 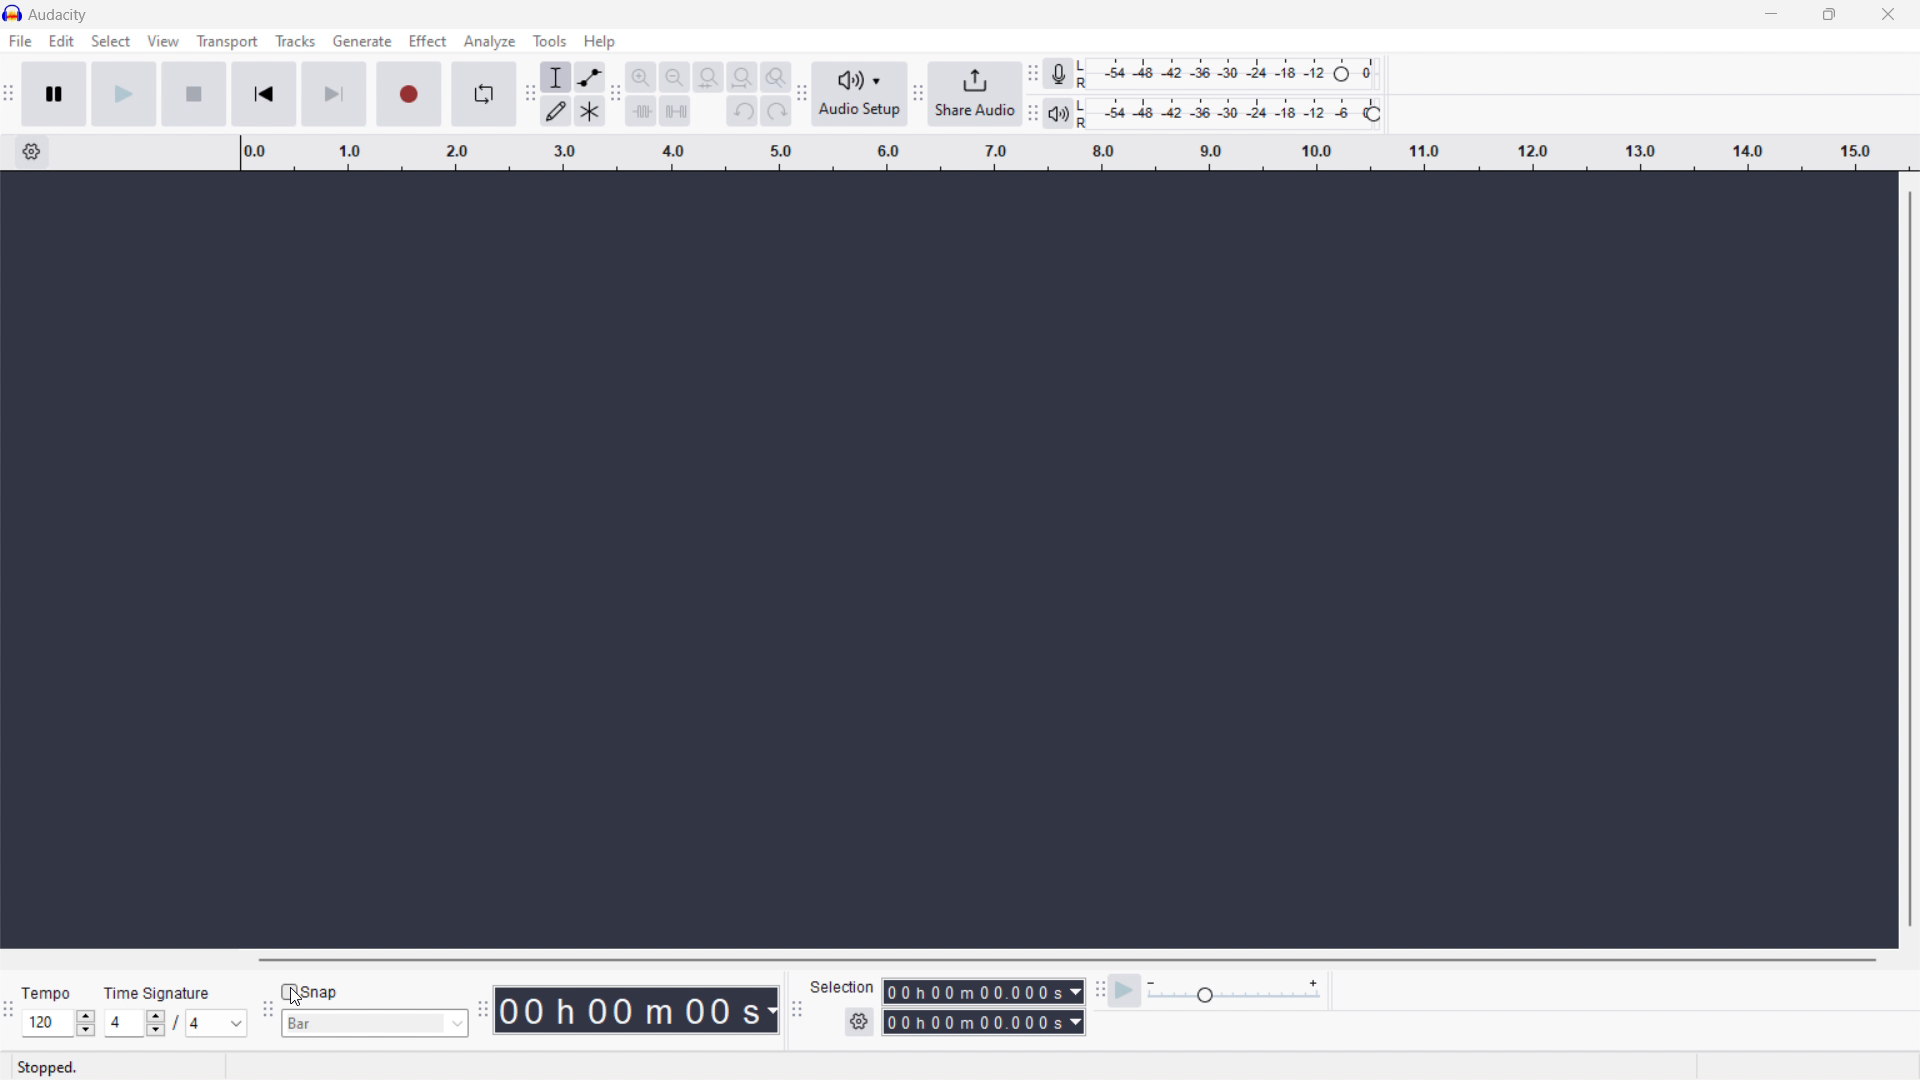 I want to click on help, so click(x=600, y=42).